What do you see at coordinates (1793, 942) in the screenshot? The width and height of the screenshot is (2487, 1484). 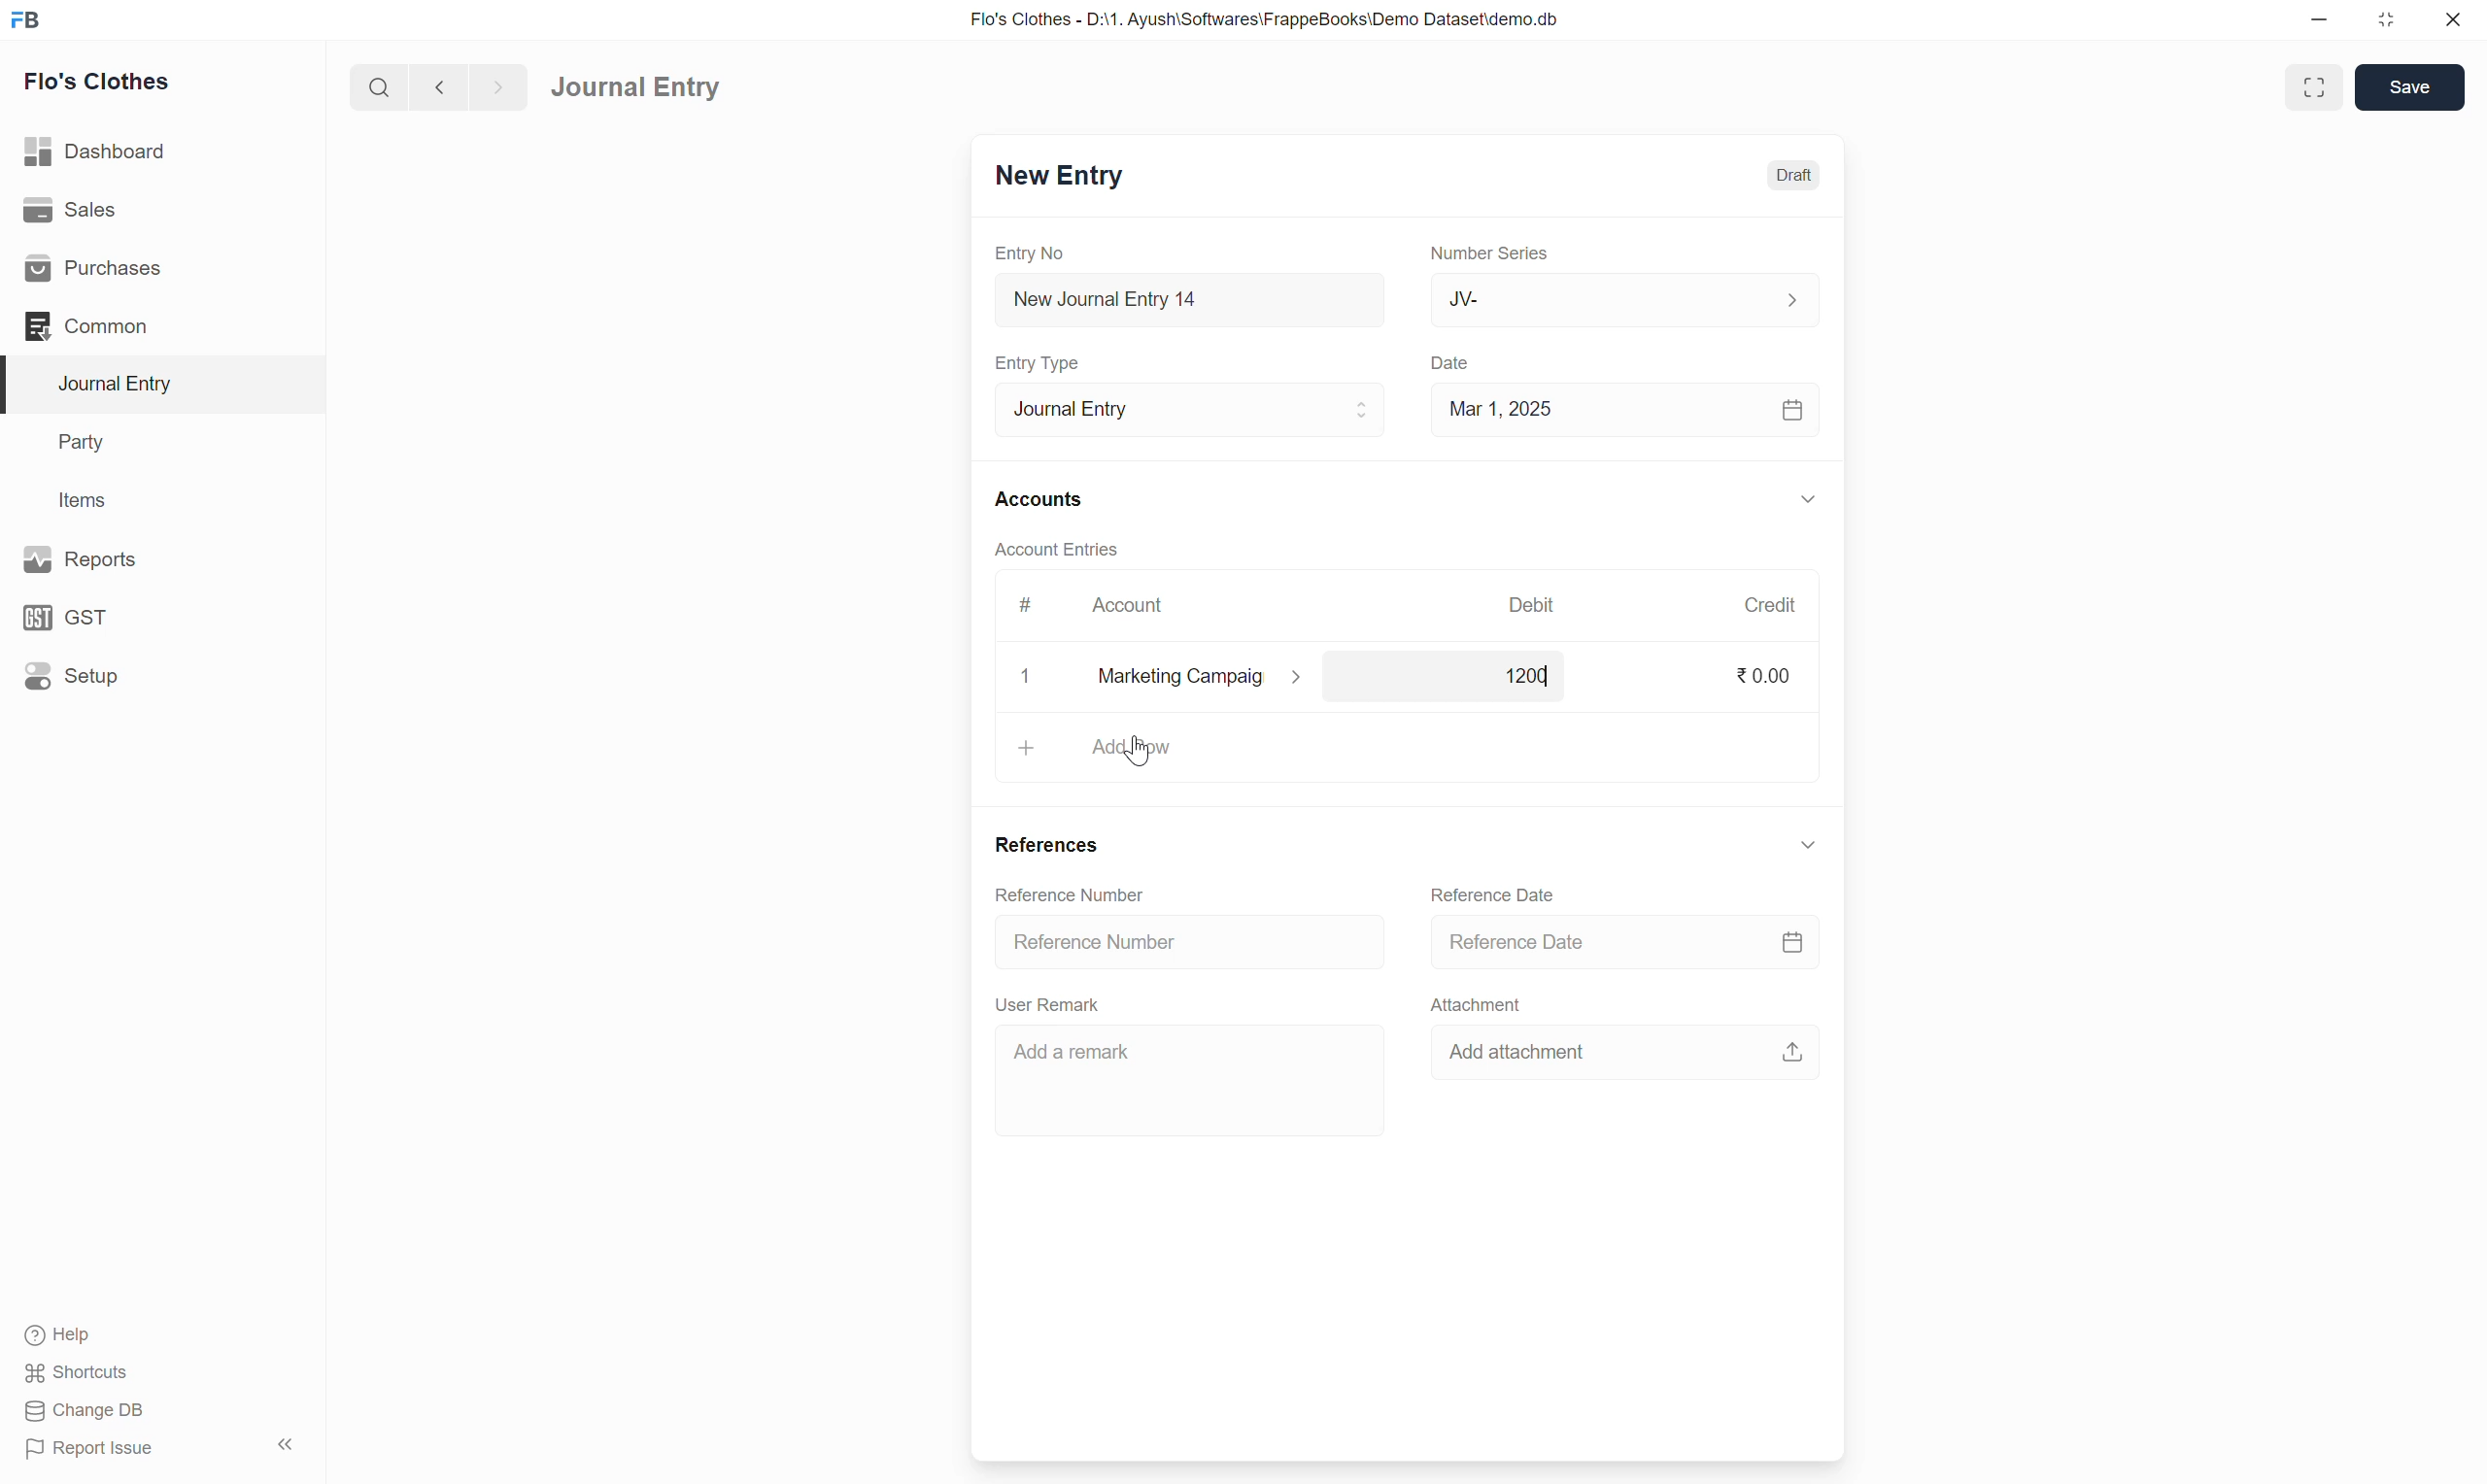 I see `calendar` at bounding box center [1793, 942].